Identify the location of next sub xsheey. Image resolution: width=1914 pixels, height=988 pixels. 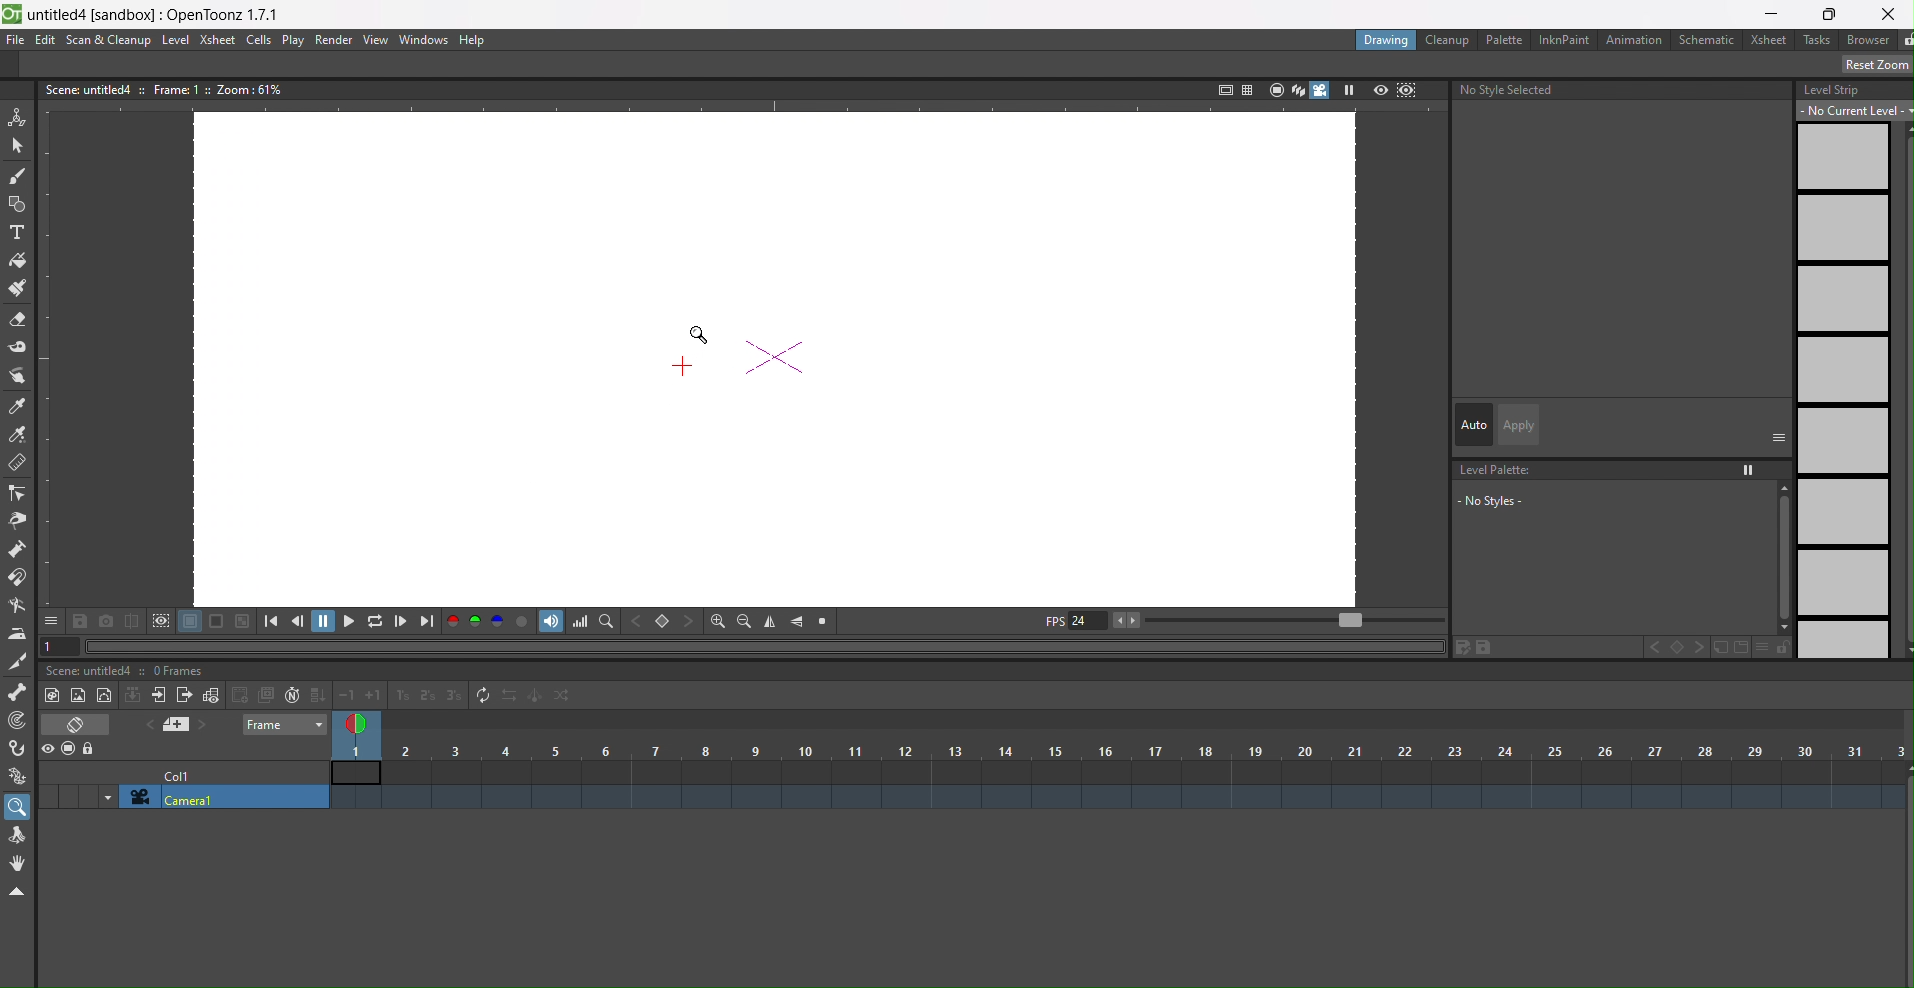
(185, 697).